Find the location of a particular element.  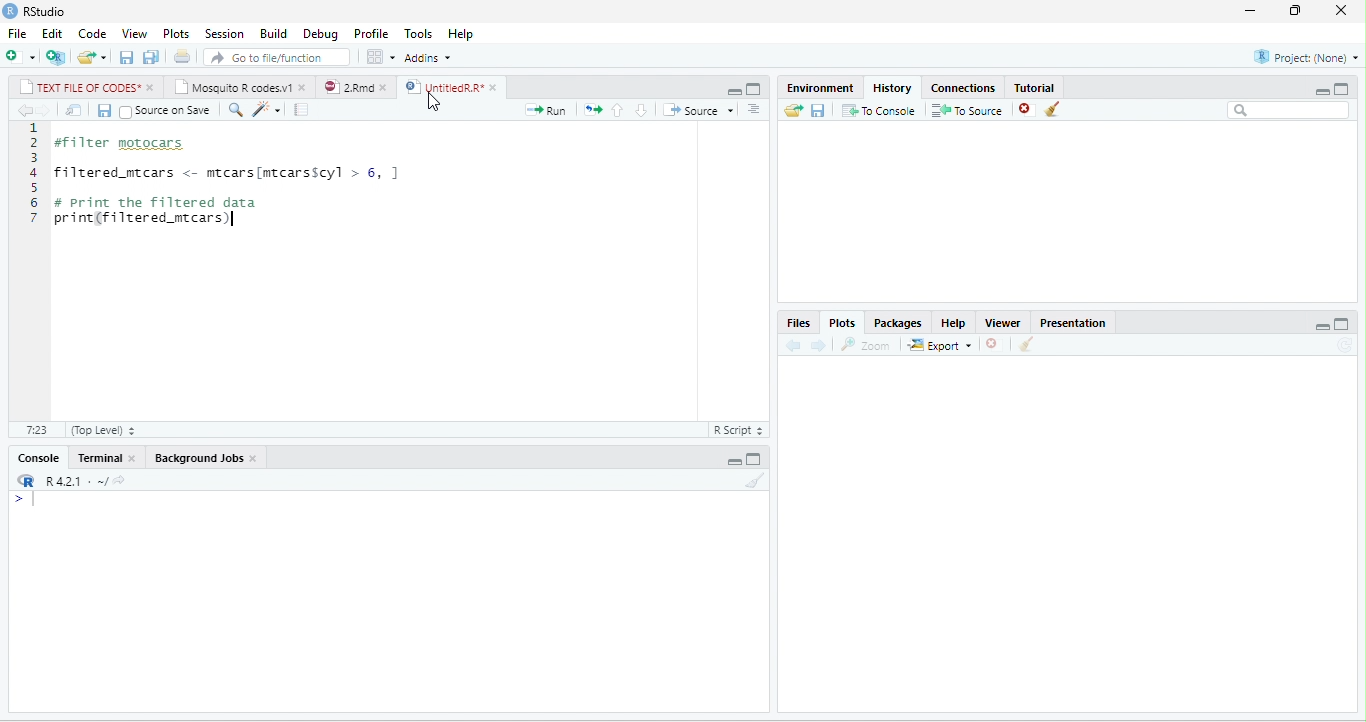

Presentation is located at coordinates (1072, 323).